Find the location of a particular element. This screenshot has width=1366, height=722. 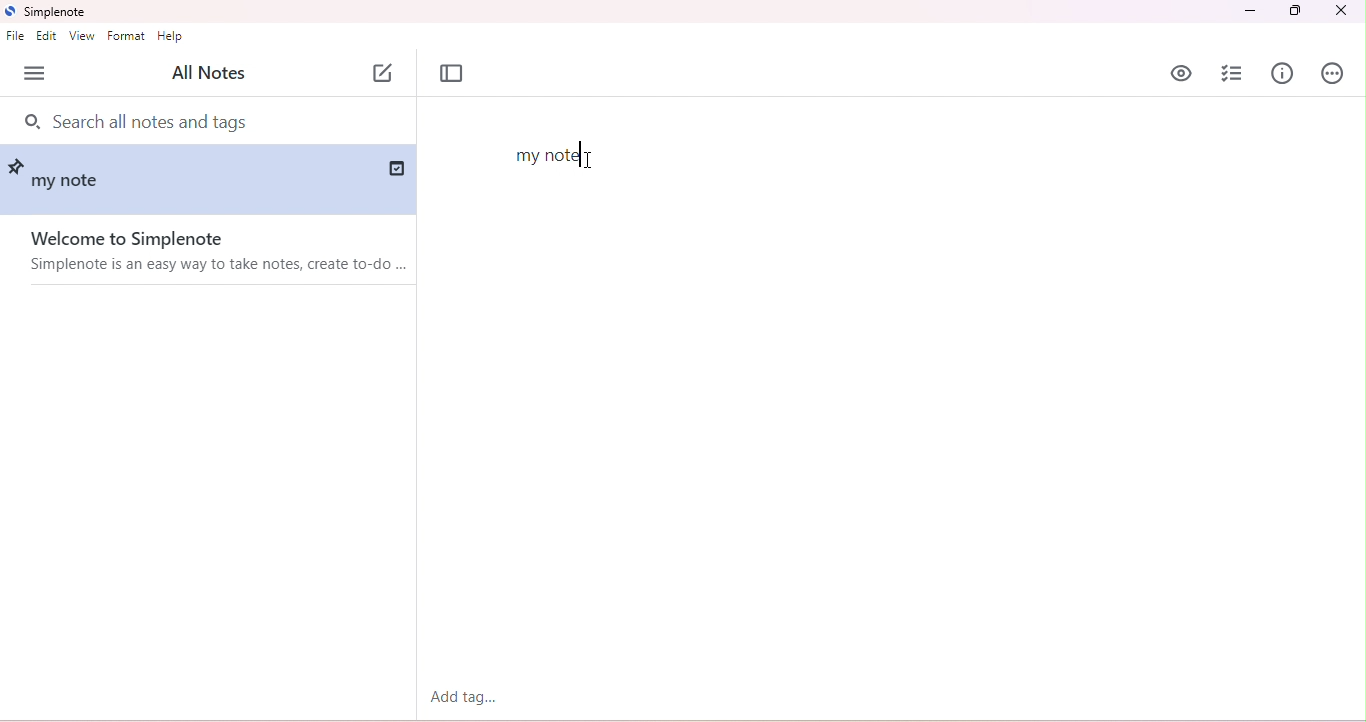

typing cursor is located at coordinates (578, 153).